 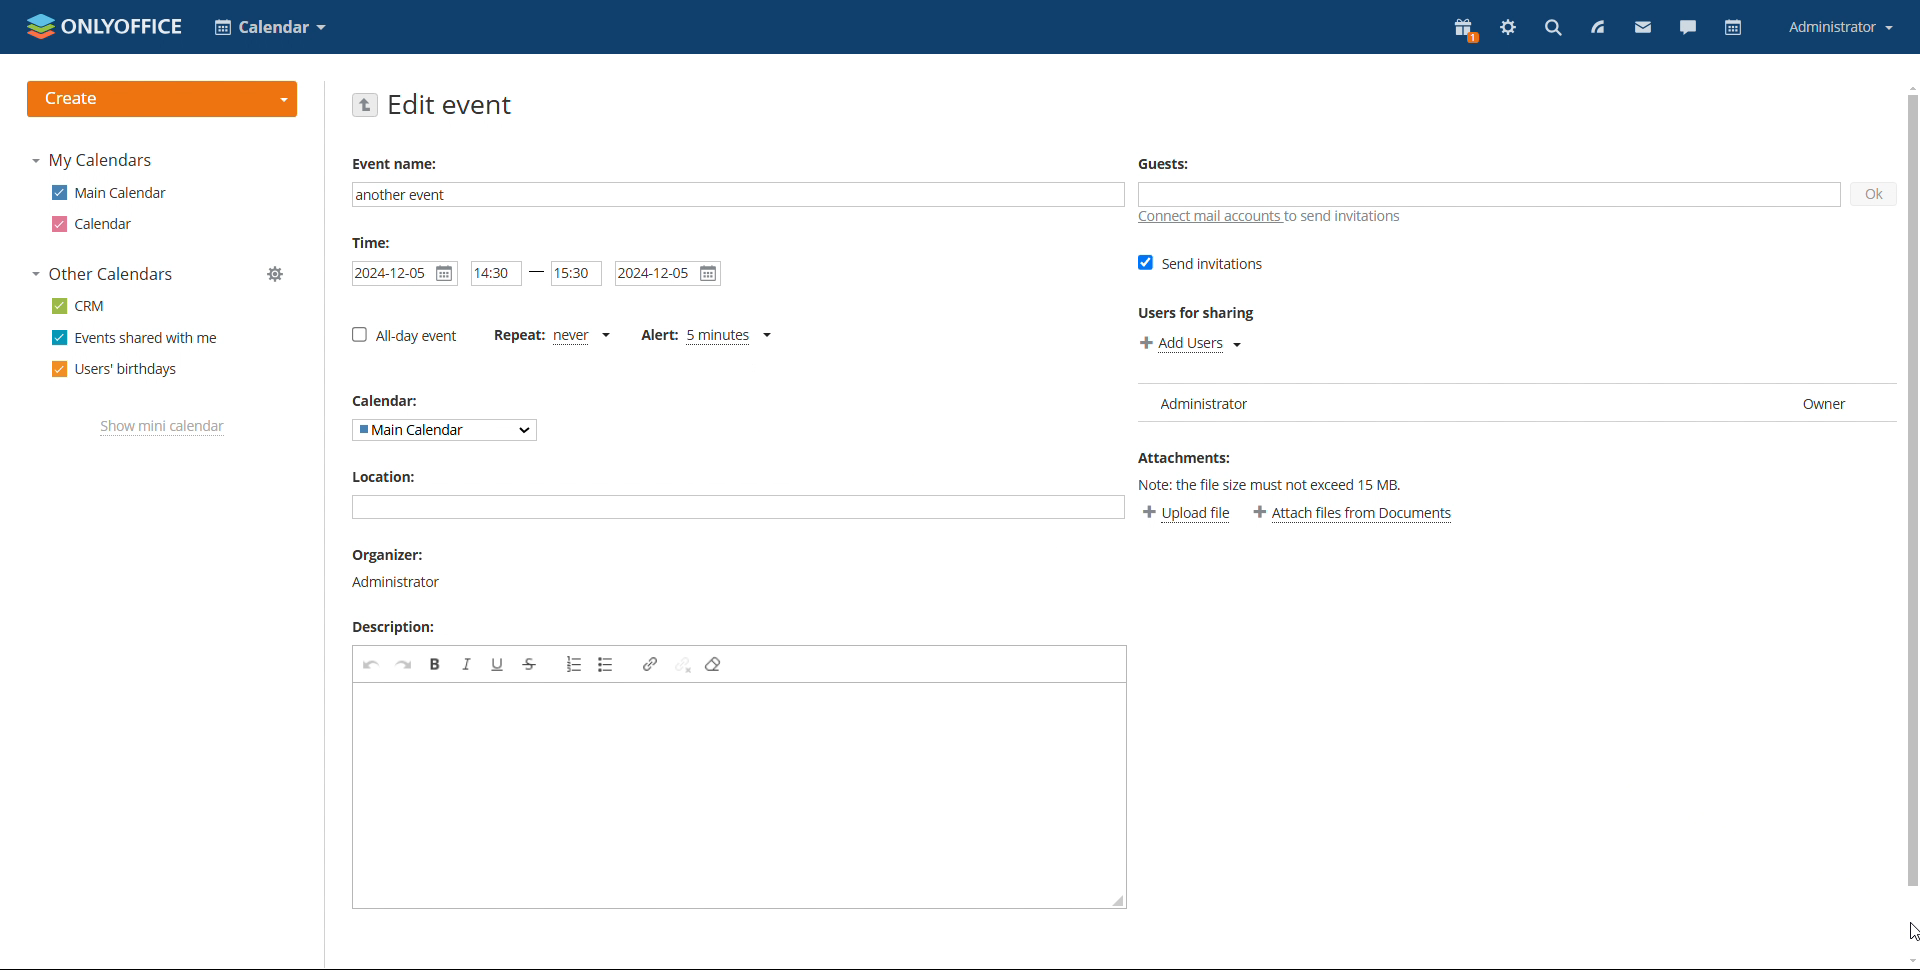 I want to click on feed, so click(x=1596, y=28).